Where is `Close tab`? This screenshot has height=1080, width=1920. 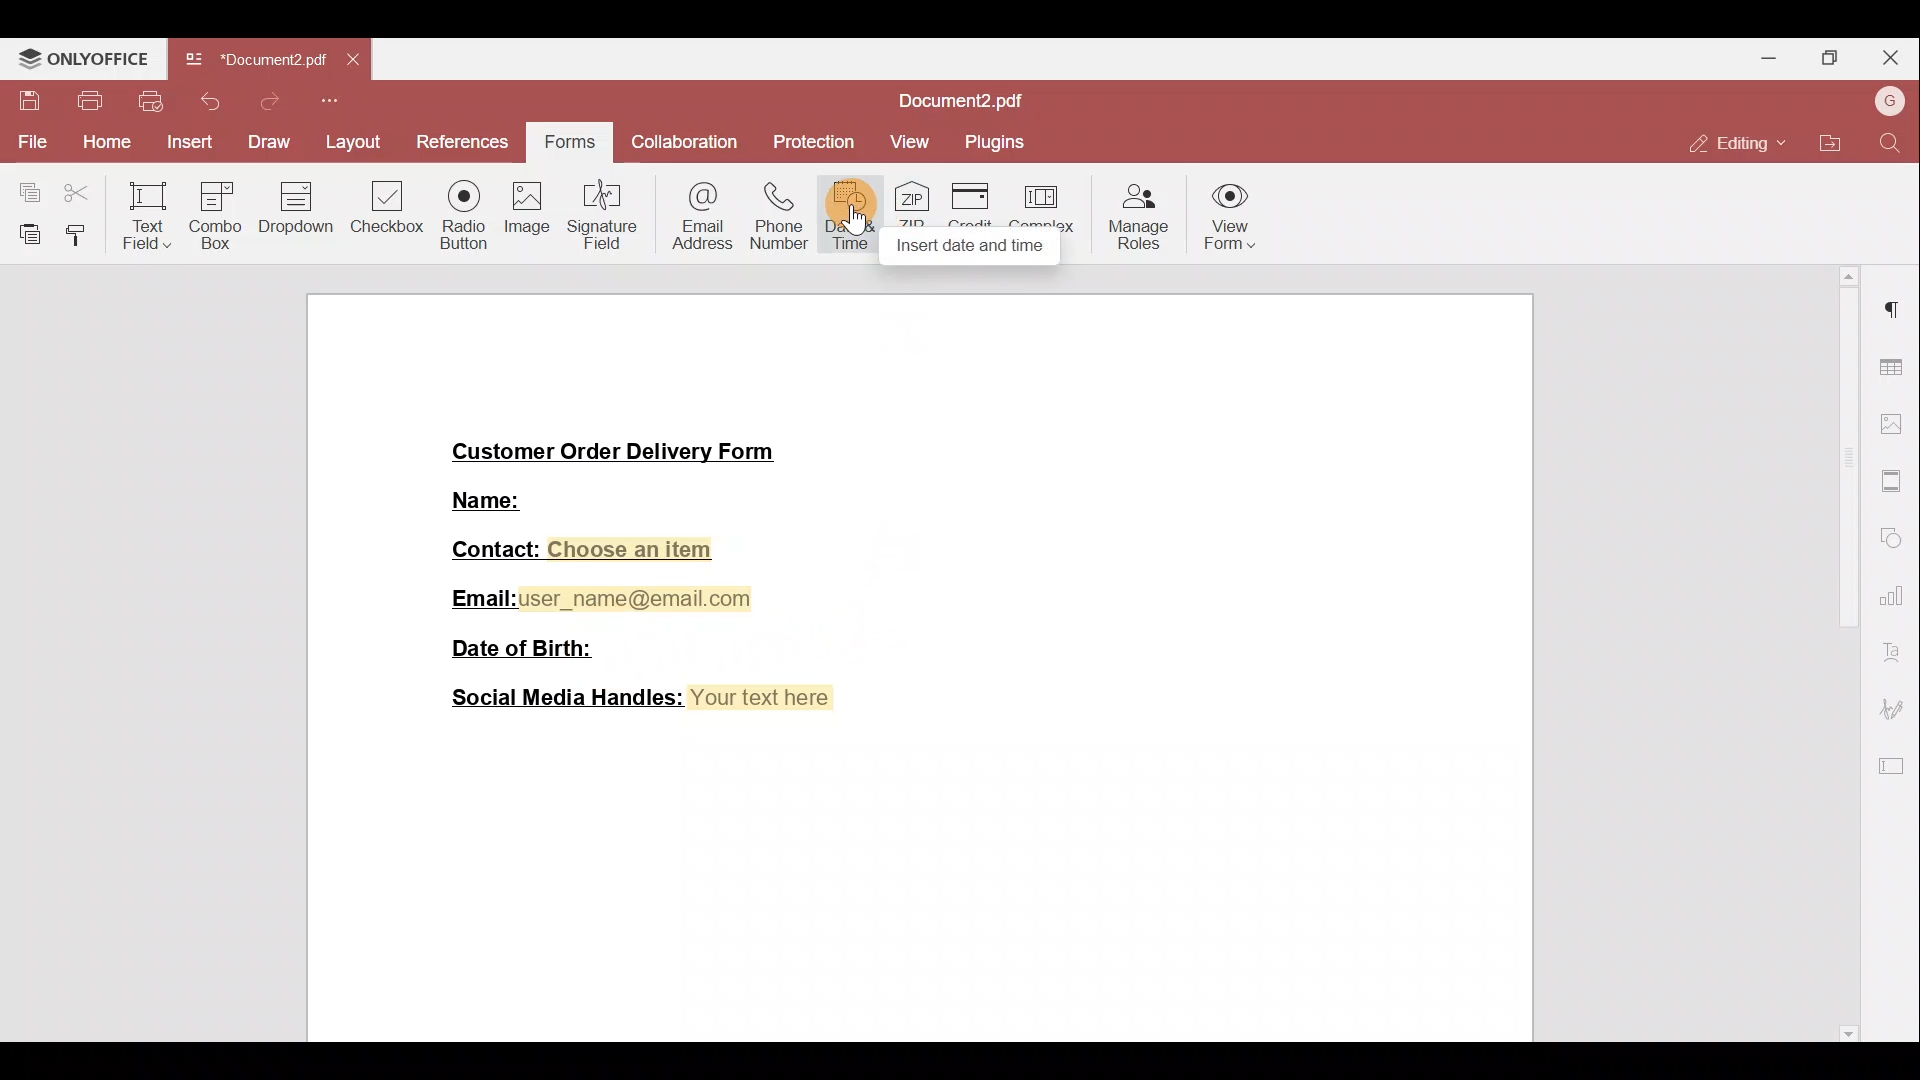 Close tab is located at coordinates (350, 61).